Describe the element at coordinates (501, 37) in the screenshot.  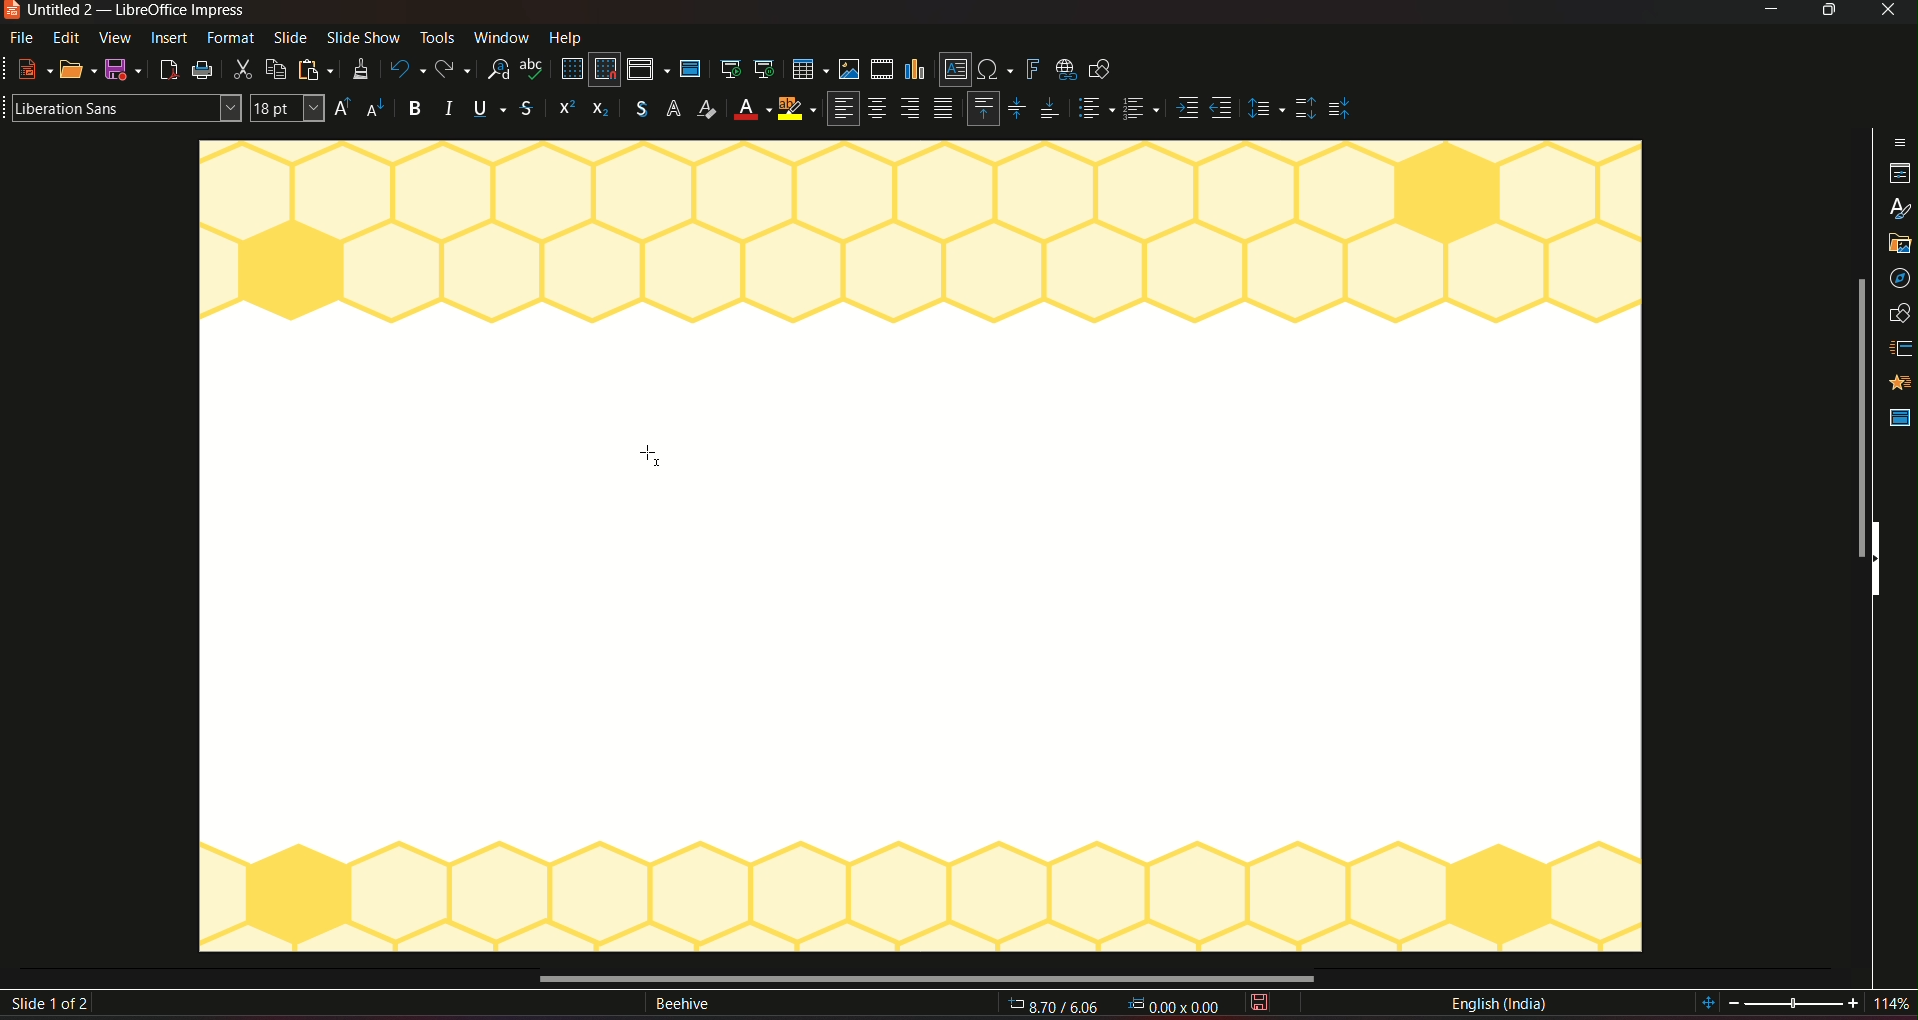
I see `window` at that location.